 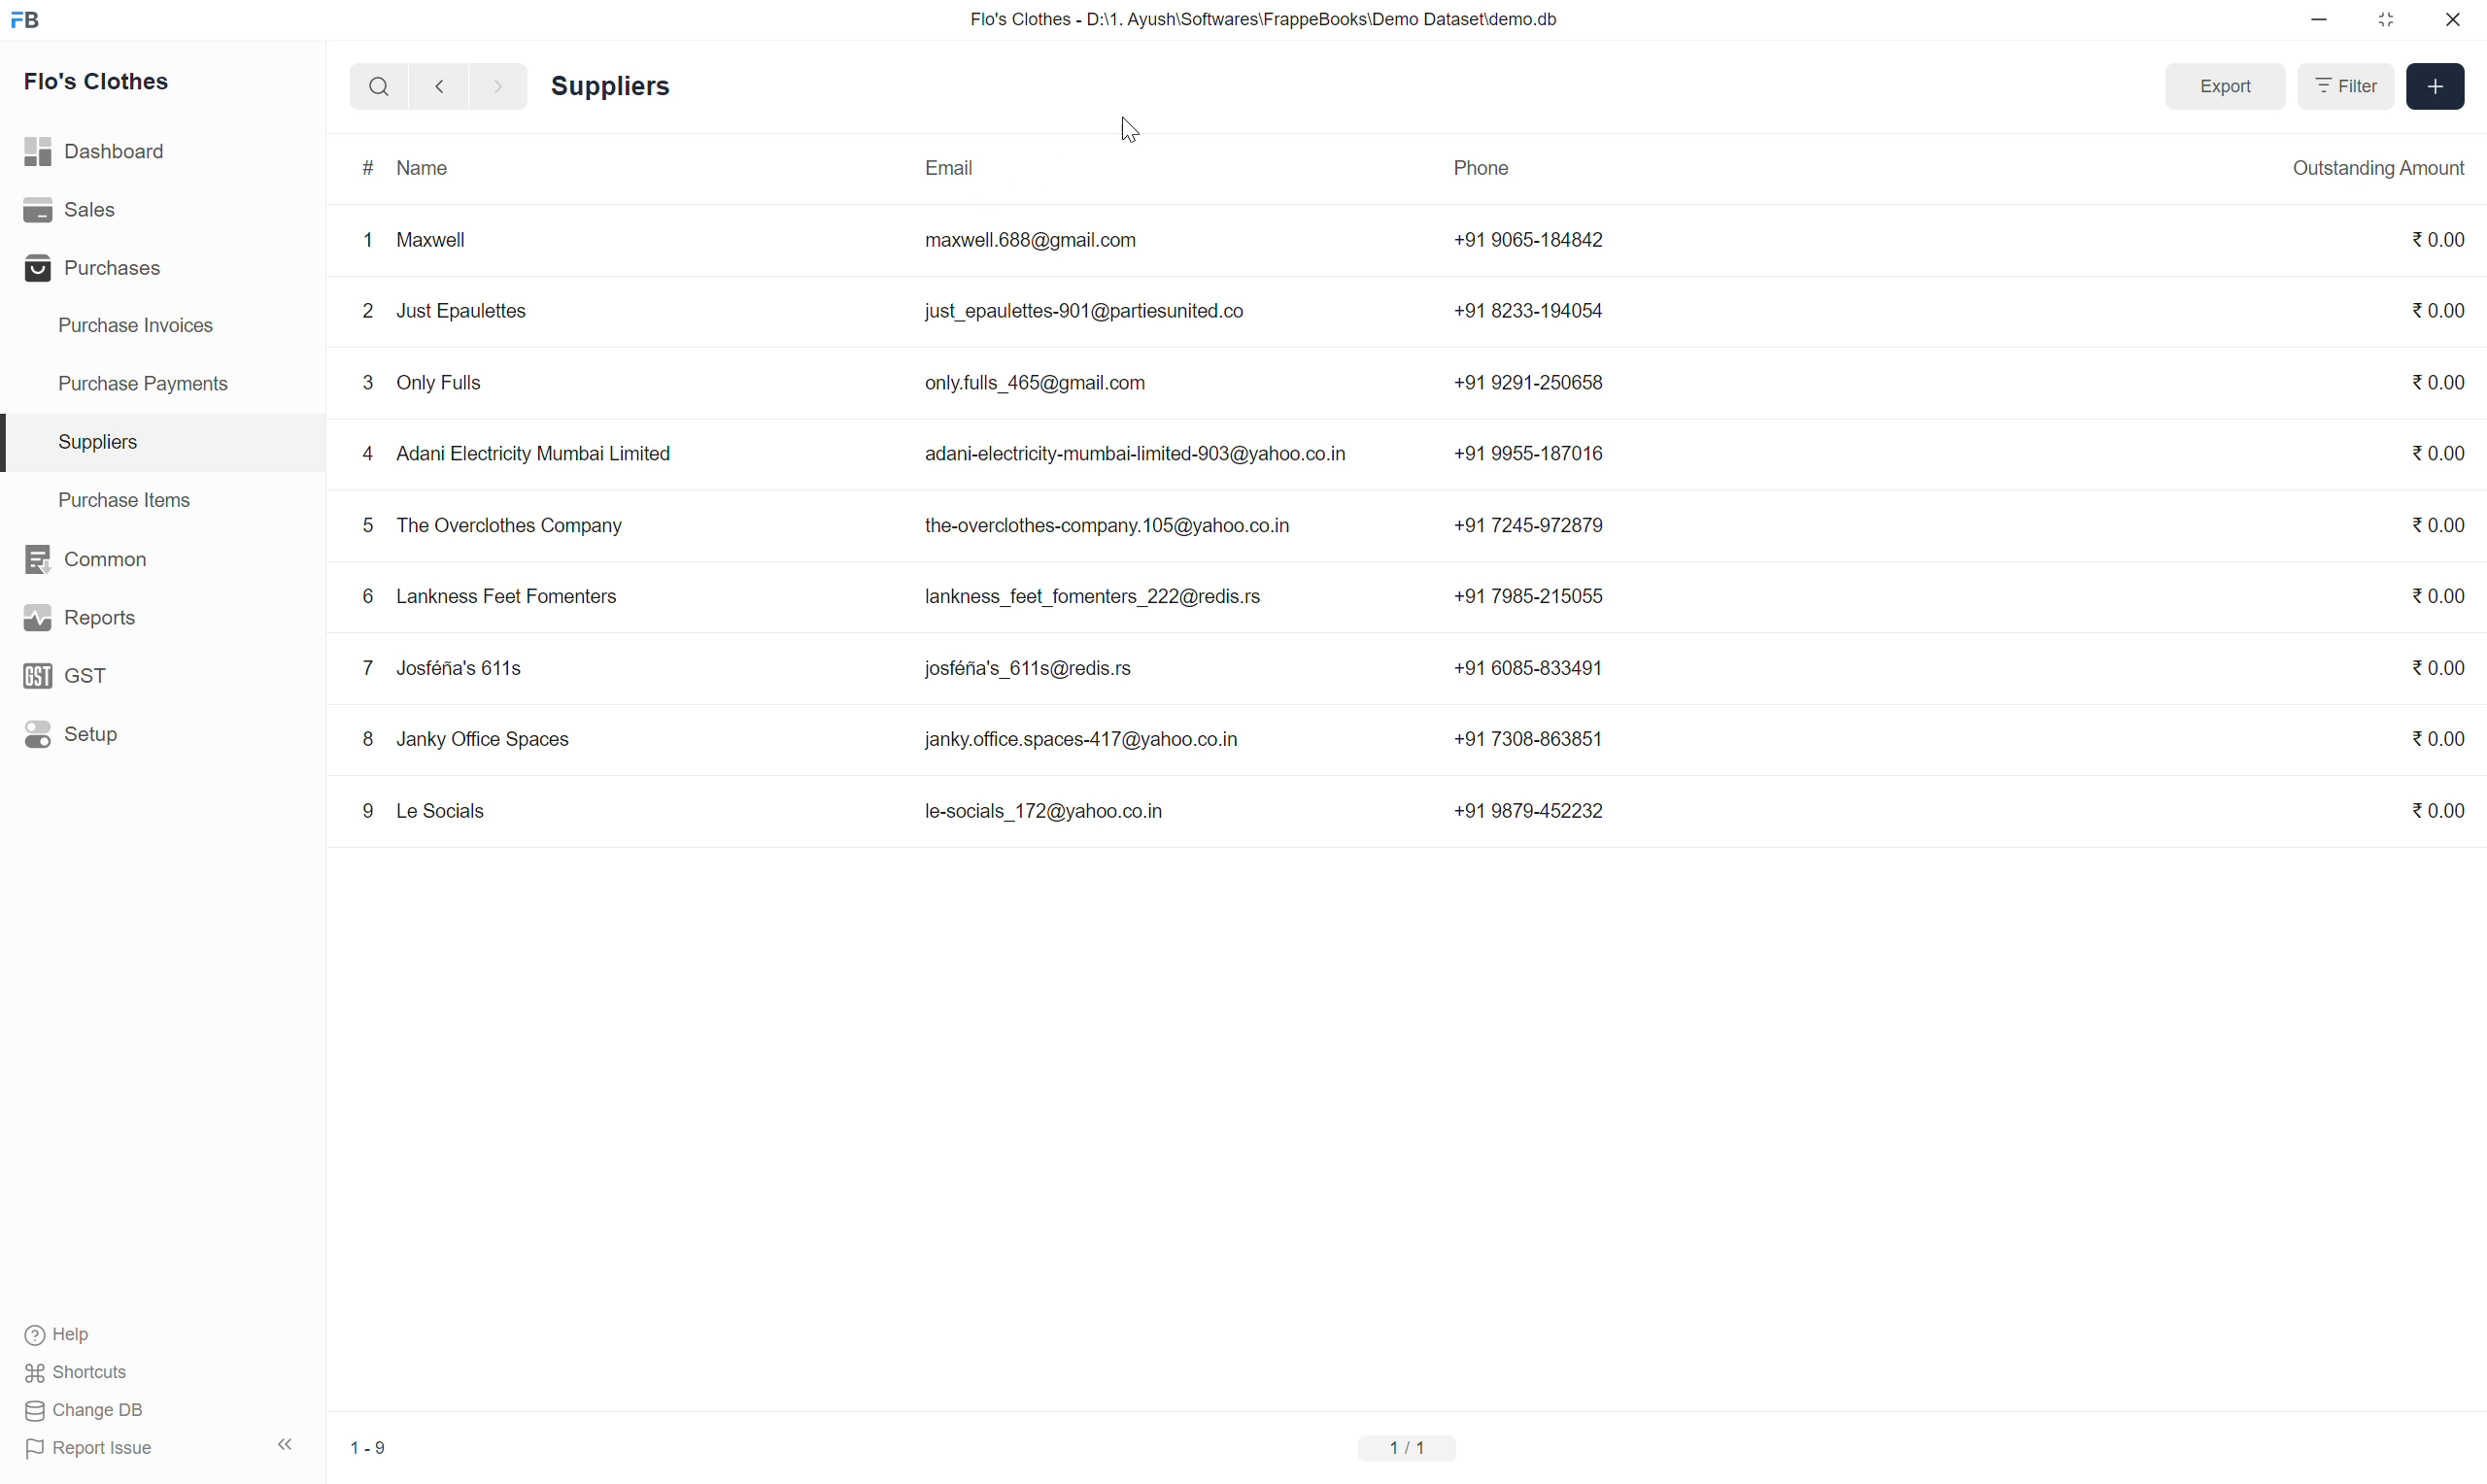 What do you see at coordinates (70, 734) in the screenshot?
I see `Setup` at bounding box center [70, 734].